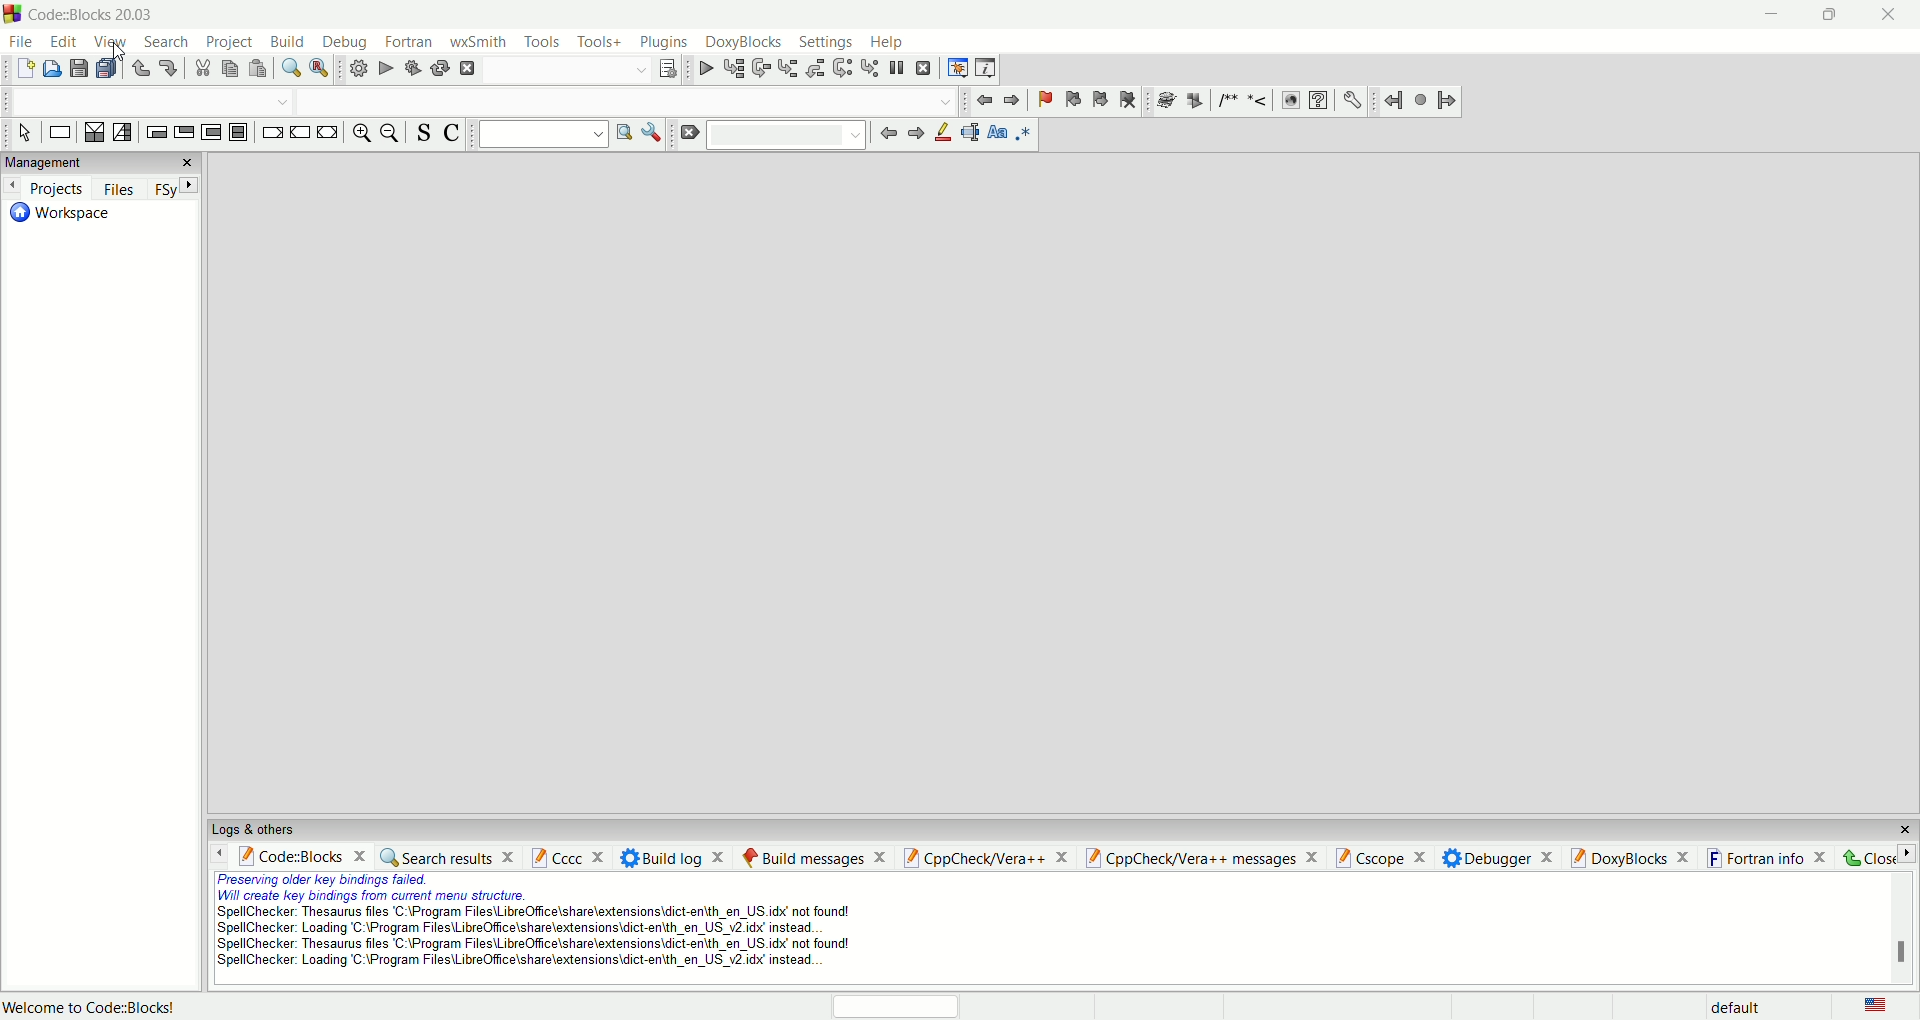  I want to click on debugging windows, so click(956, 67).